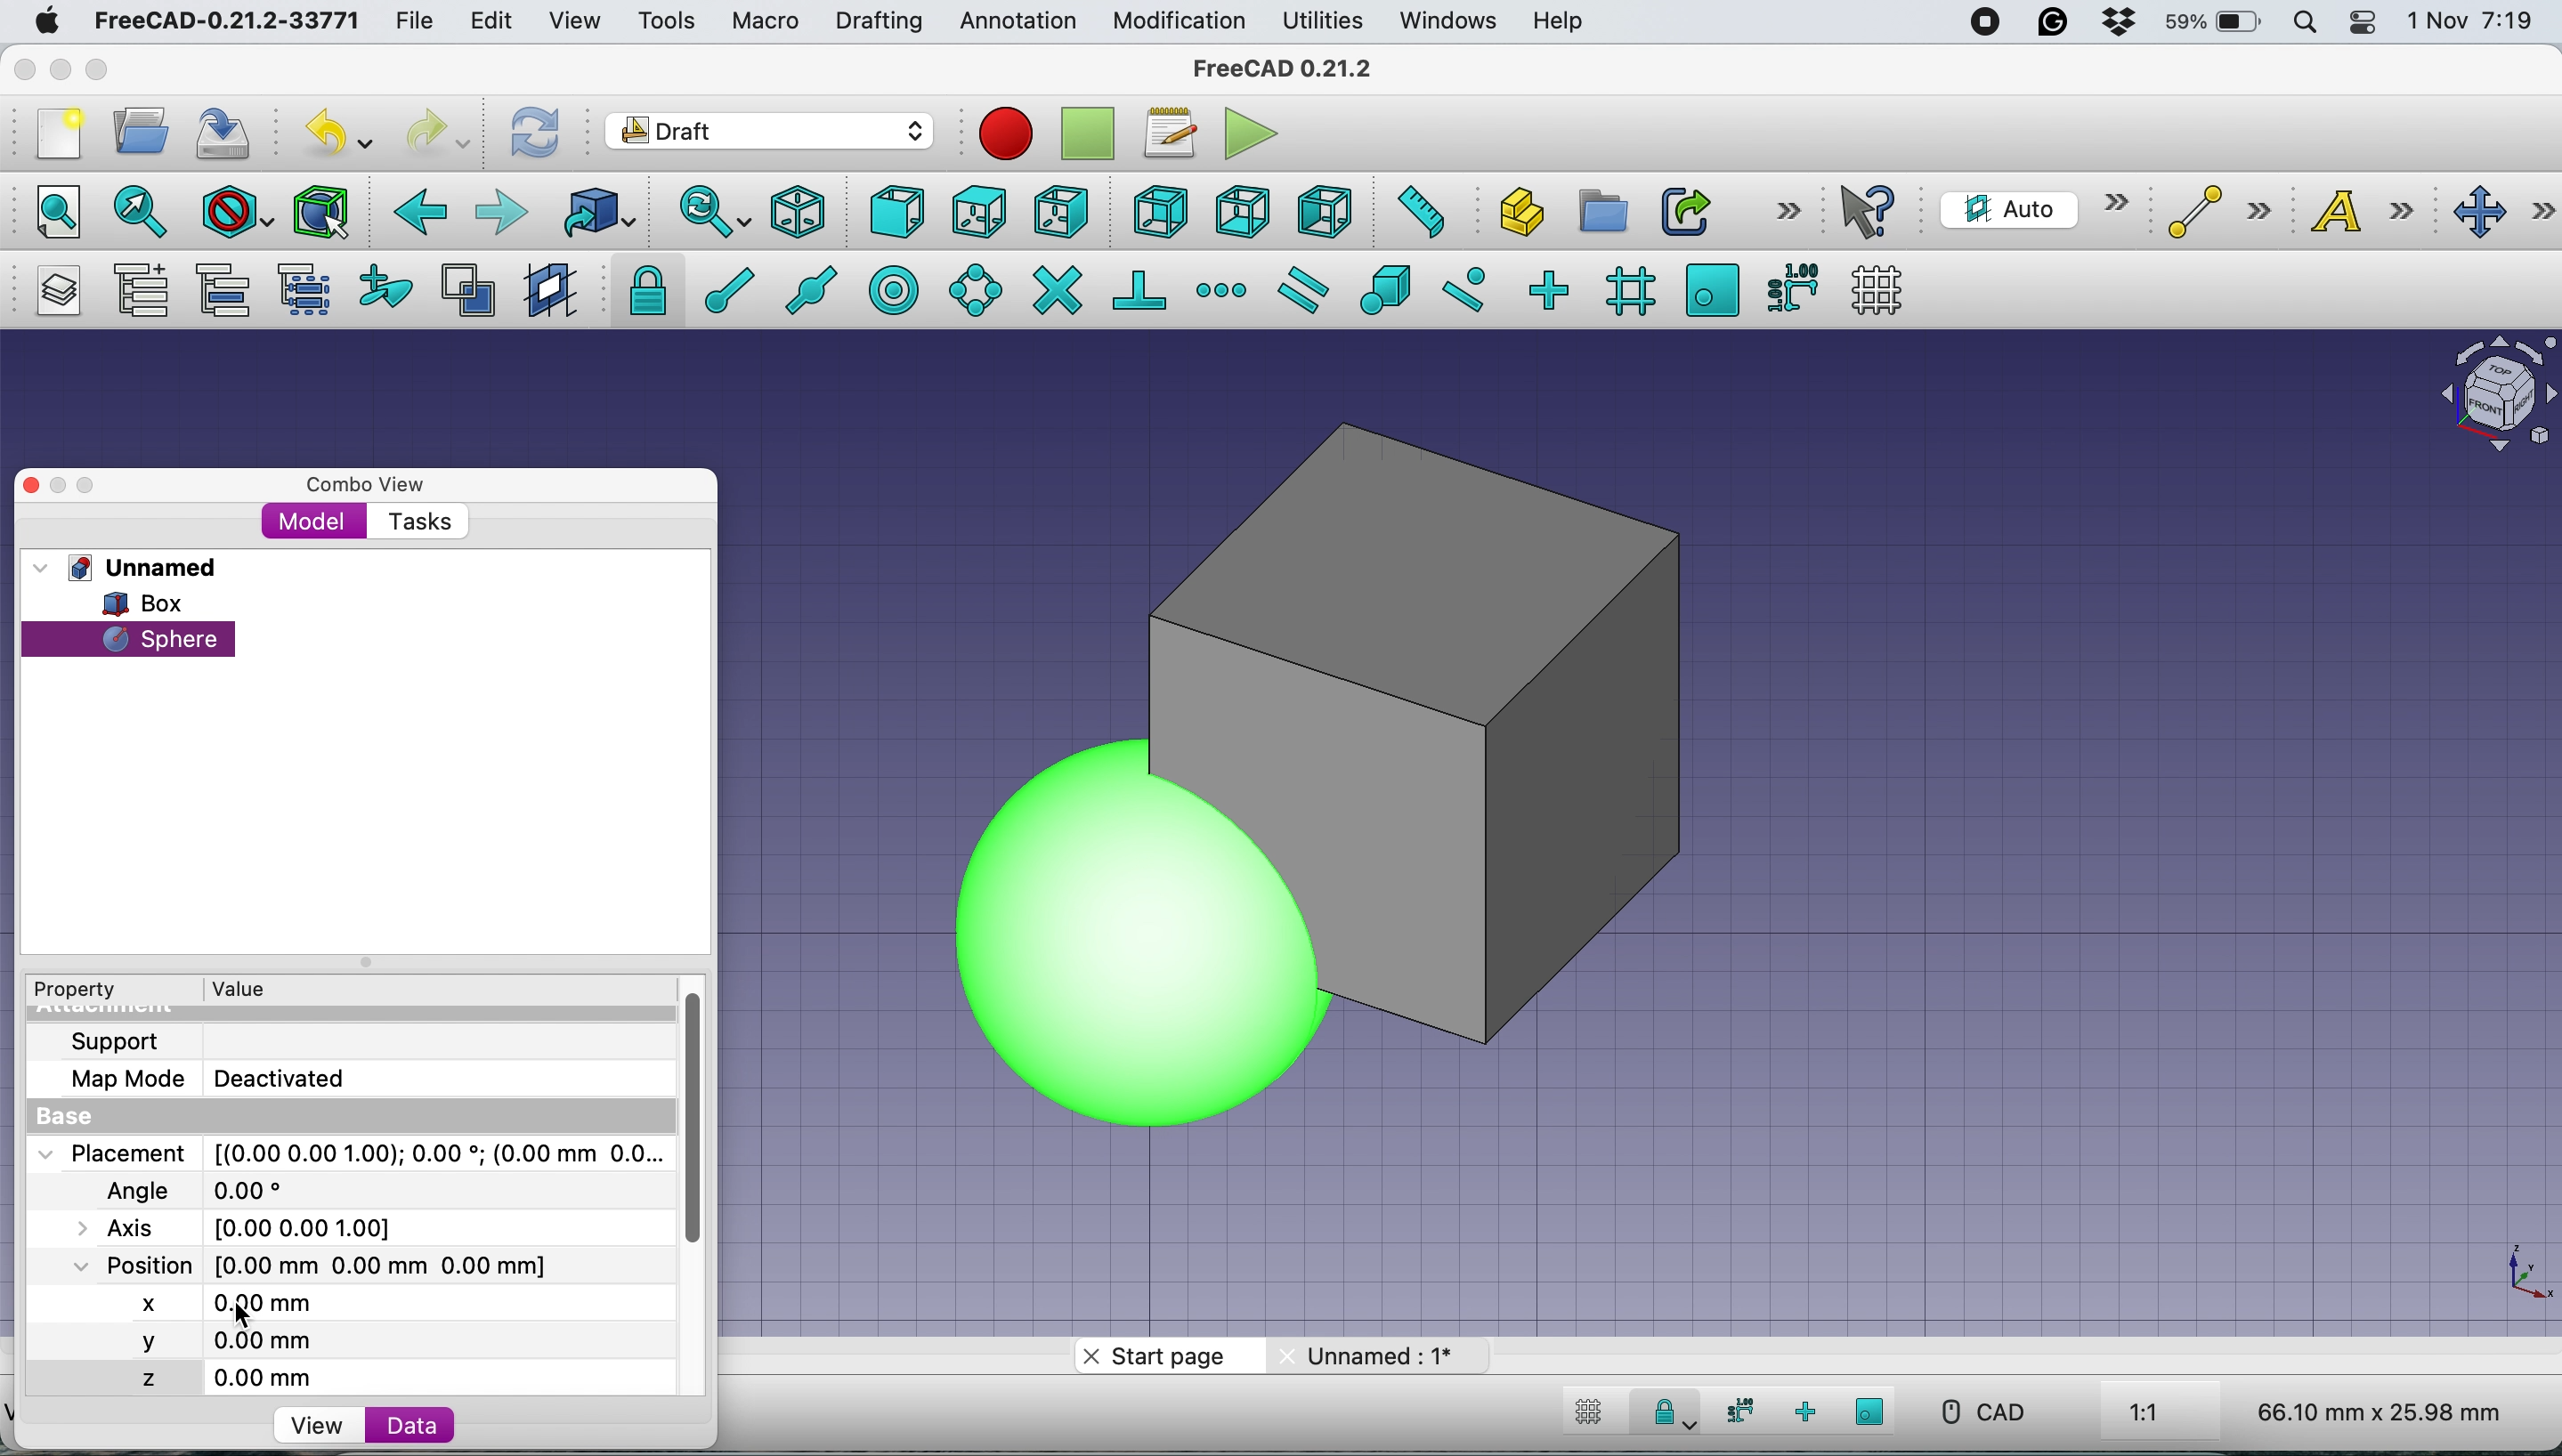 The height and width of the screenshot is (1456, 2562). What do you see at coordinates (417, 523) in the screenshot?
I see `tasks` at bounding box center [417, 523].